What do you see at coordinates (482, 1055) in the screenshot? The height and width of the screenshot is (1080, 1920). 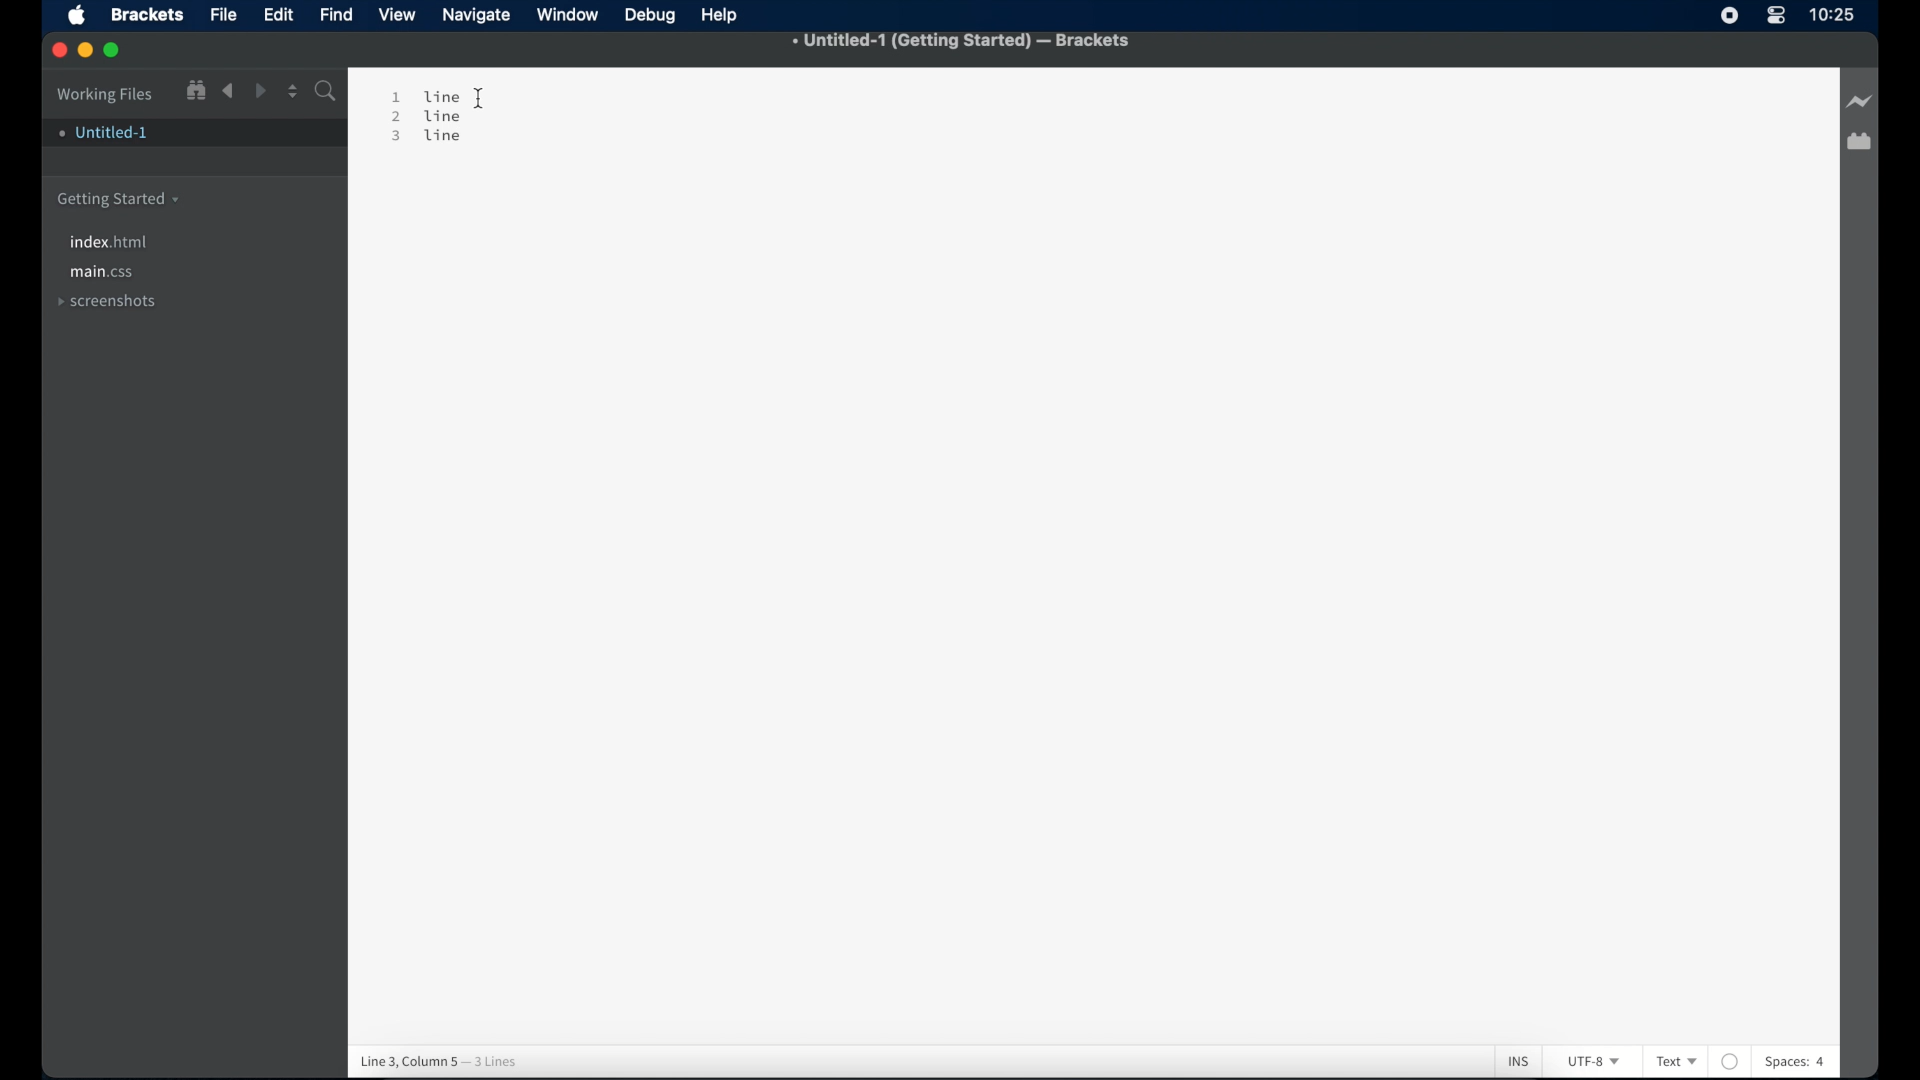 I see `line  3, column 5 - 3 lines` at bounding box center [482, 1055].